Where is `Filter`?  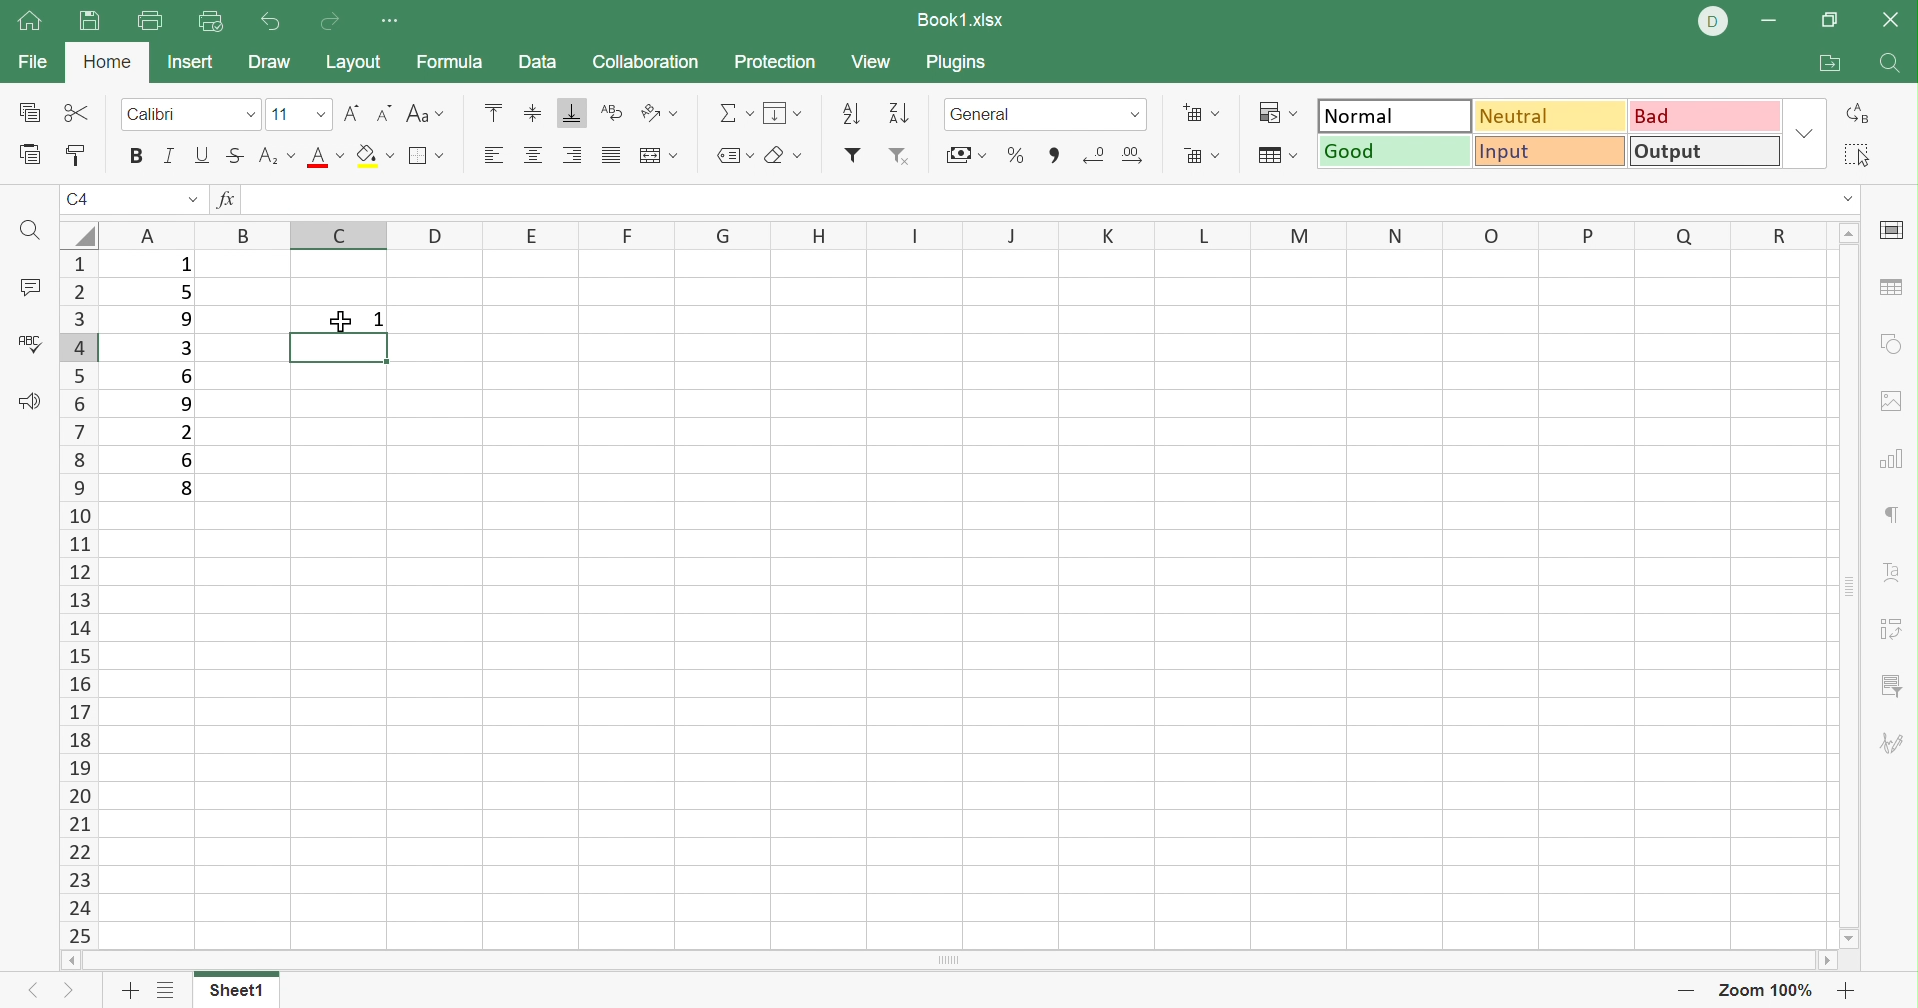 Filter is located at coordinates (851, 156).